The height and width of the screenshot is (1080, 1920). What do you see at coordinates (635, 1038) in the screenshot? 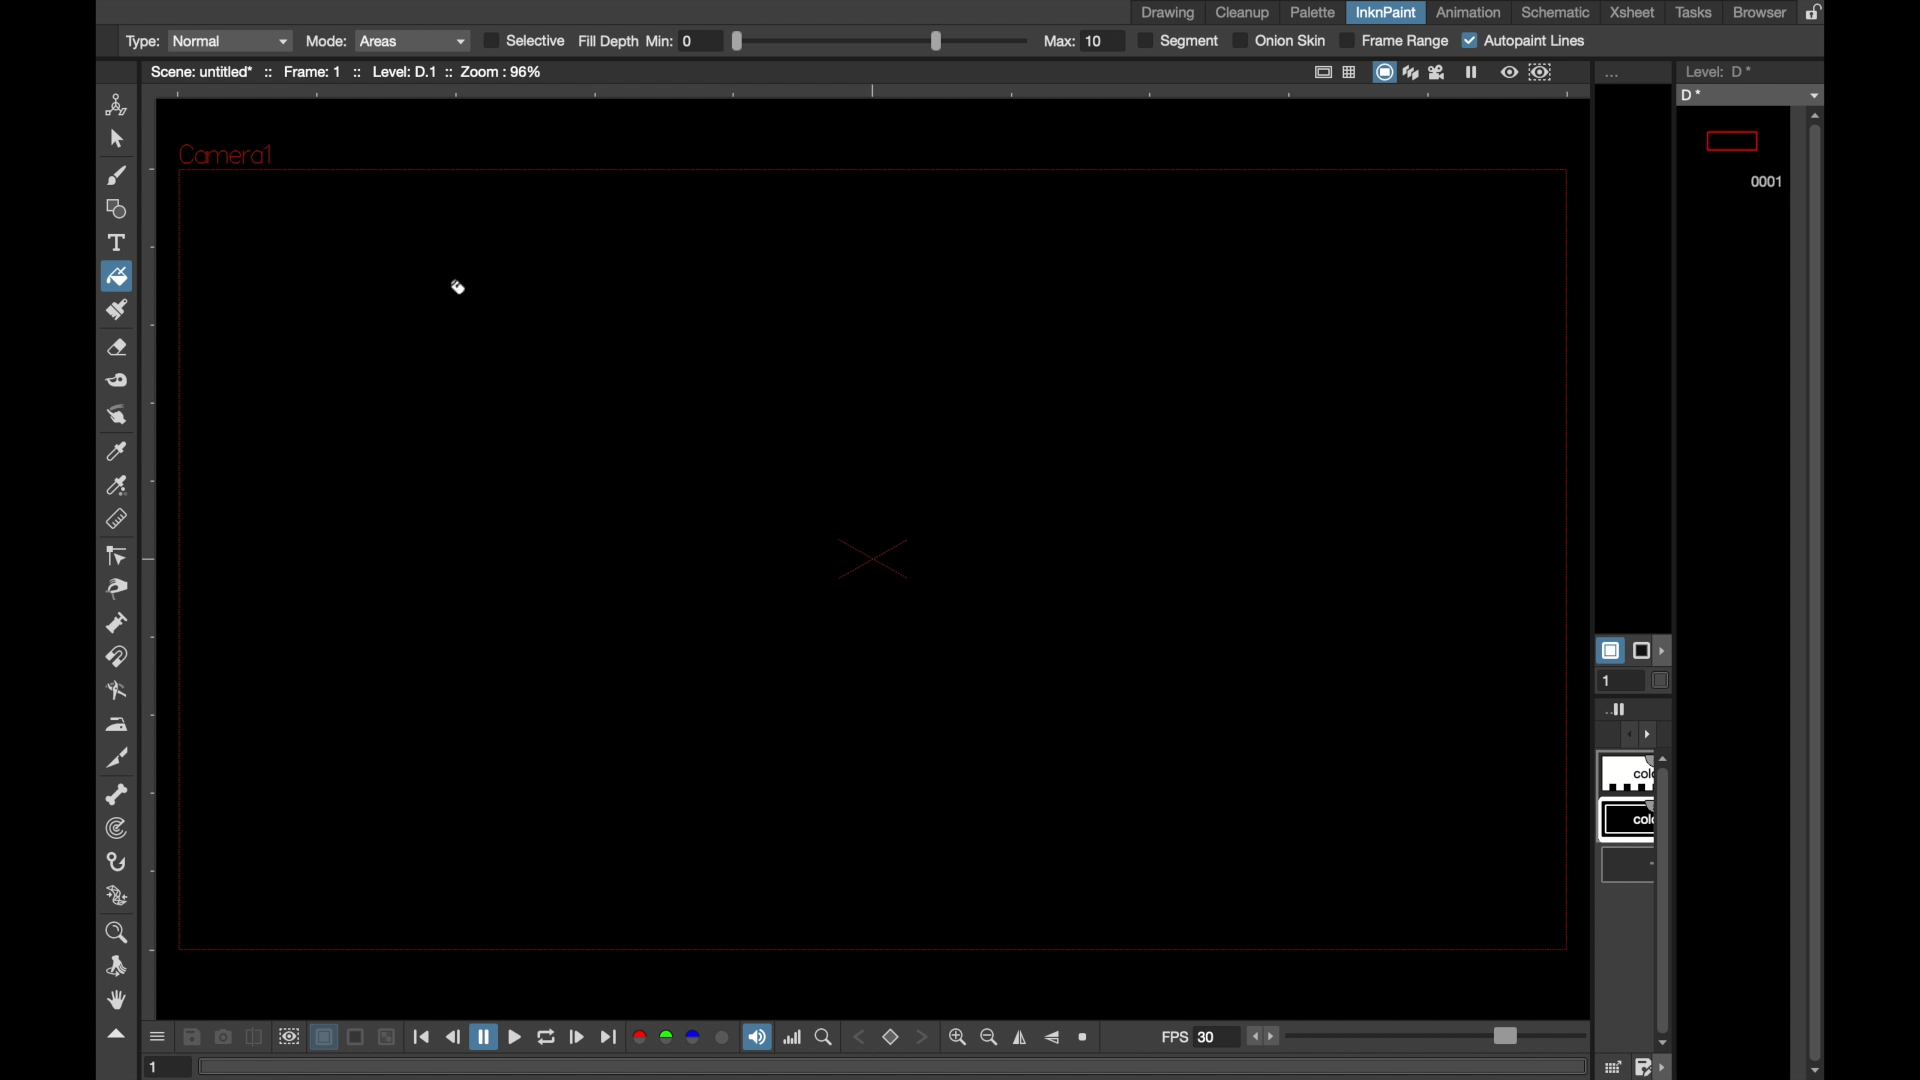
I see `red` at bounding box center [635, 1038].